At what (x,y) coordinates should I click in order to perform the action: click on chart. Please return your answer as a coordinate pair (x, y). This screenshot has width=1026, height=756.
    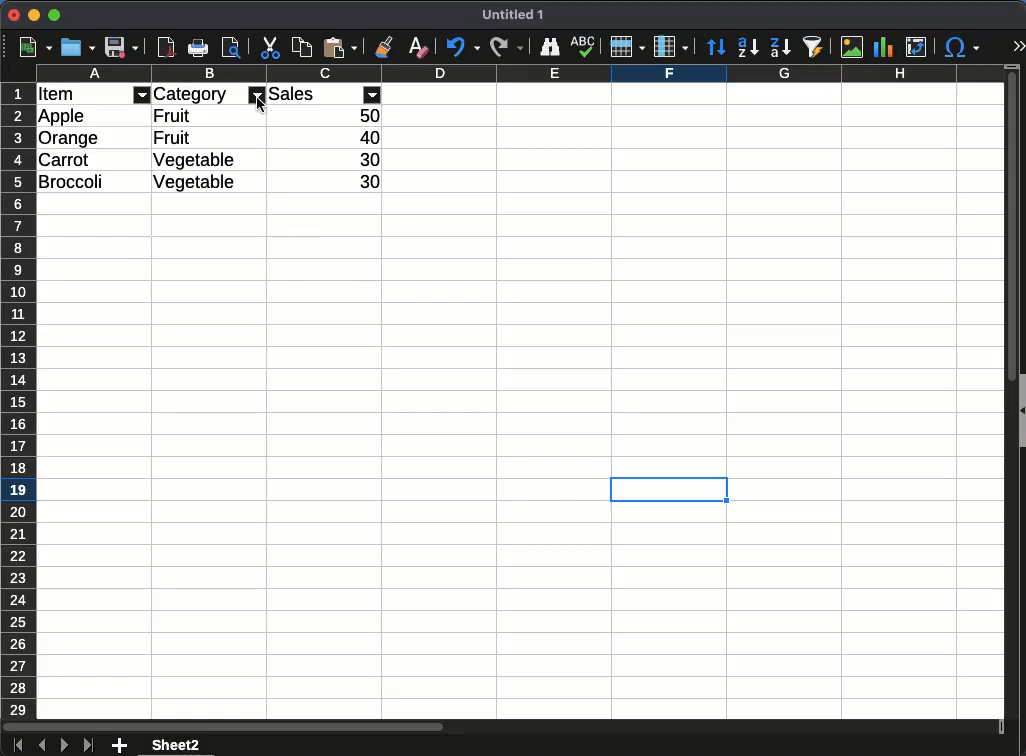
    Looking at the image, I should click on (887, 47).